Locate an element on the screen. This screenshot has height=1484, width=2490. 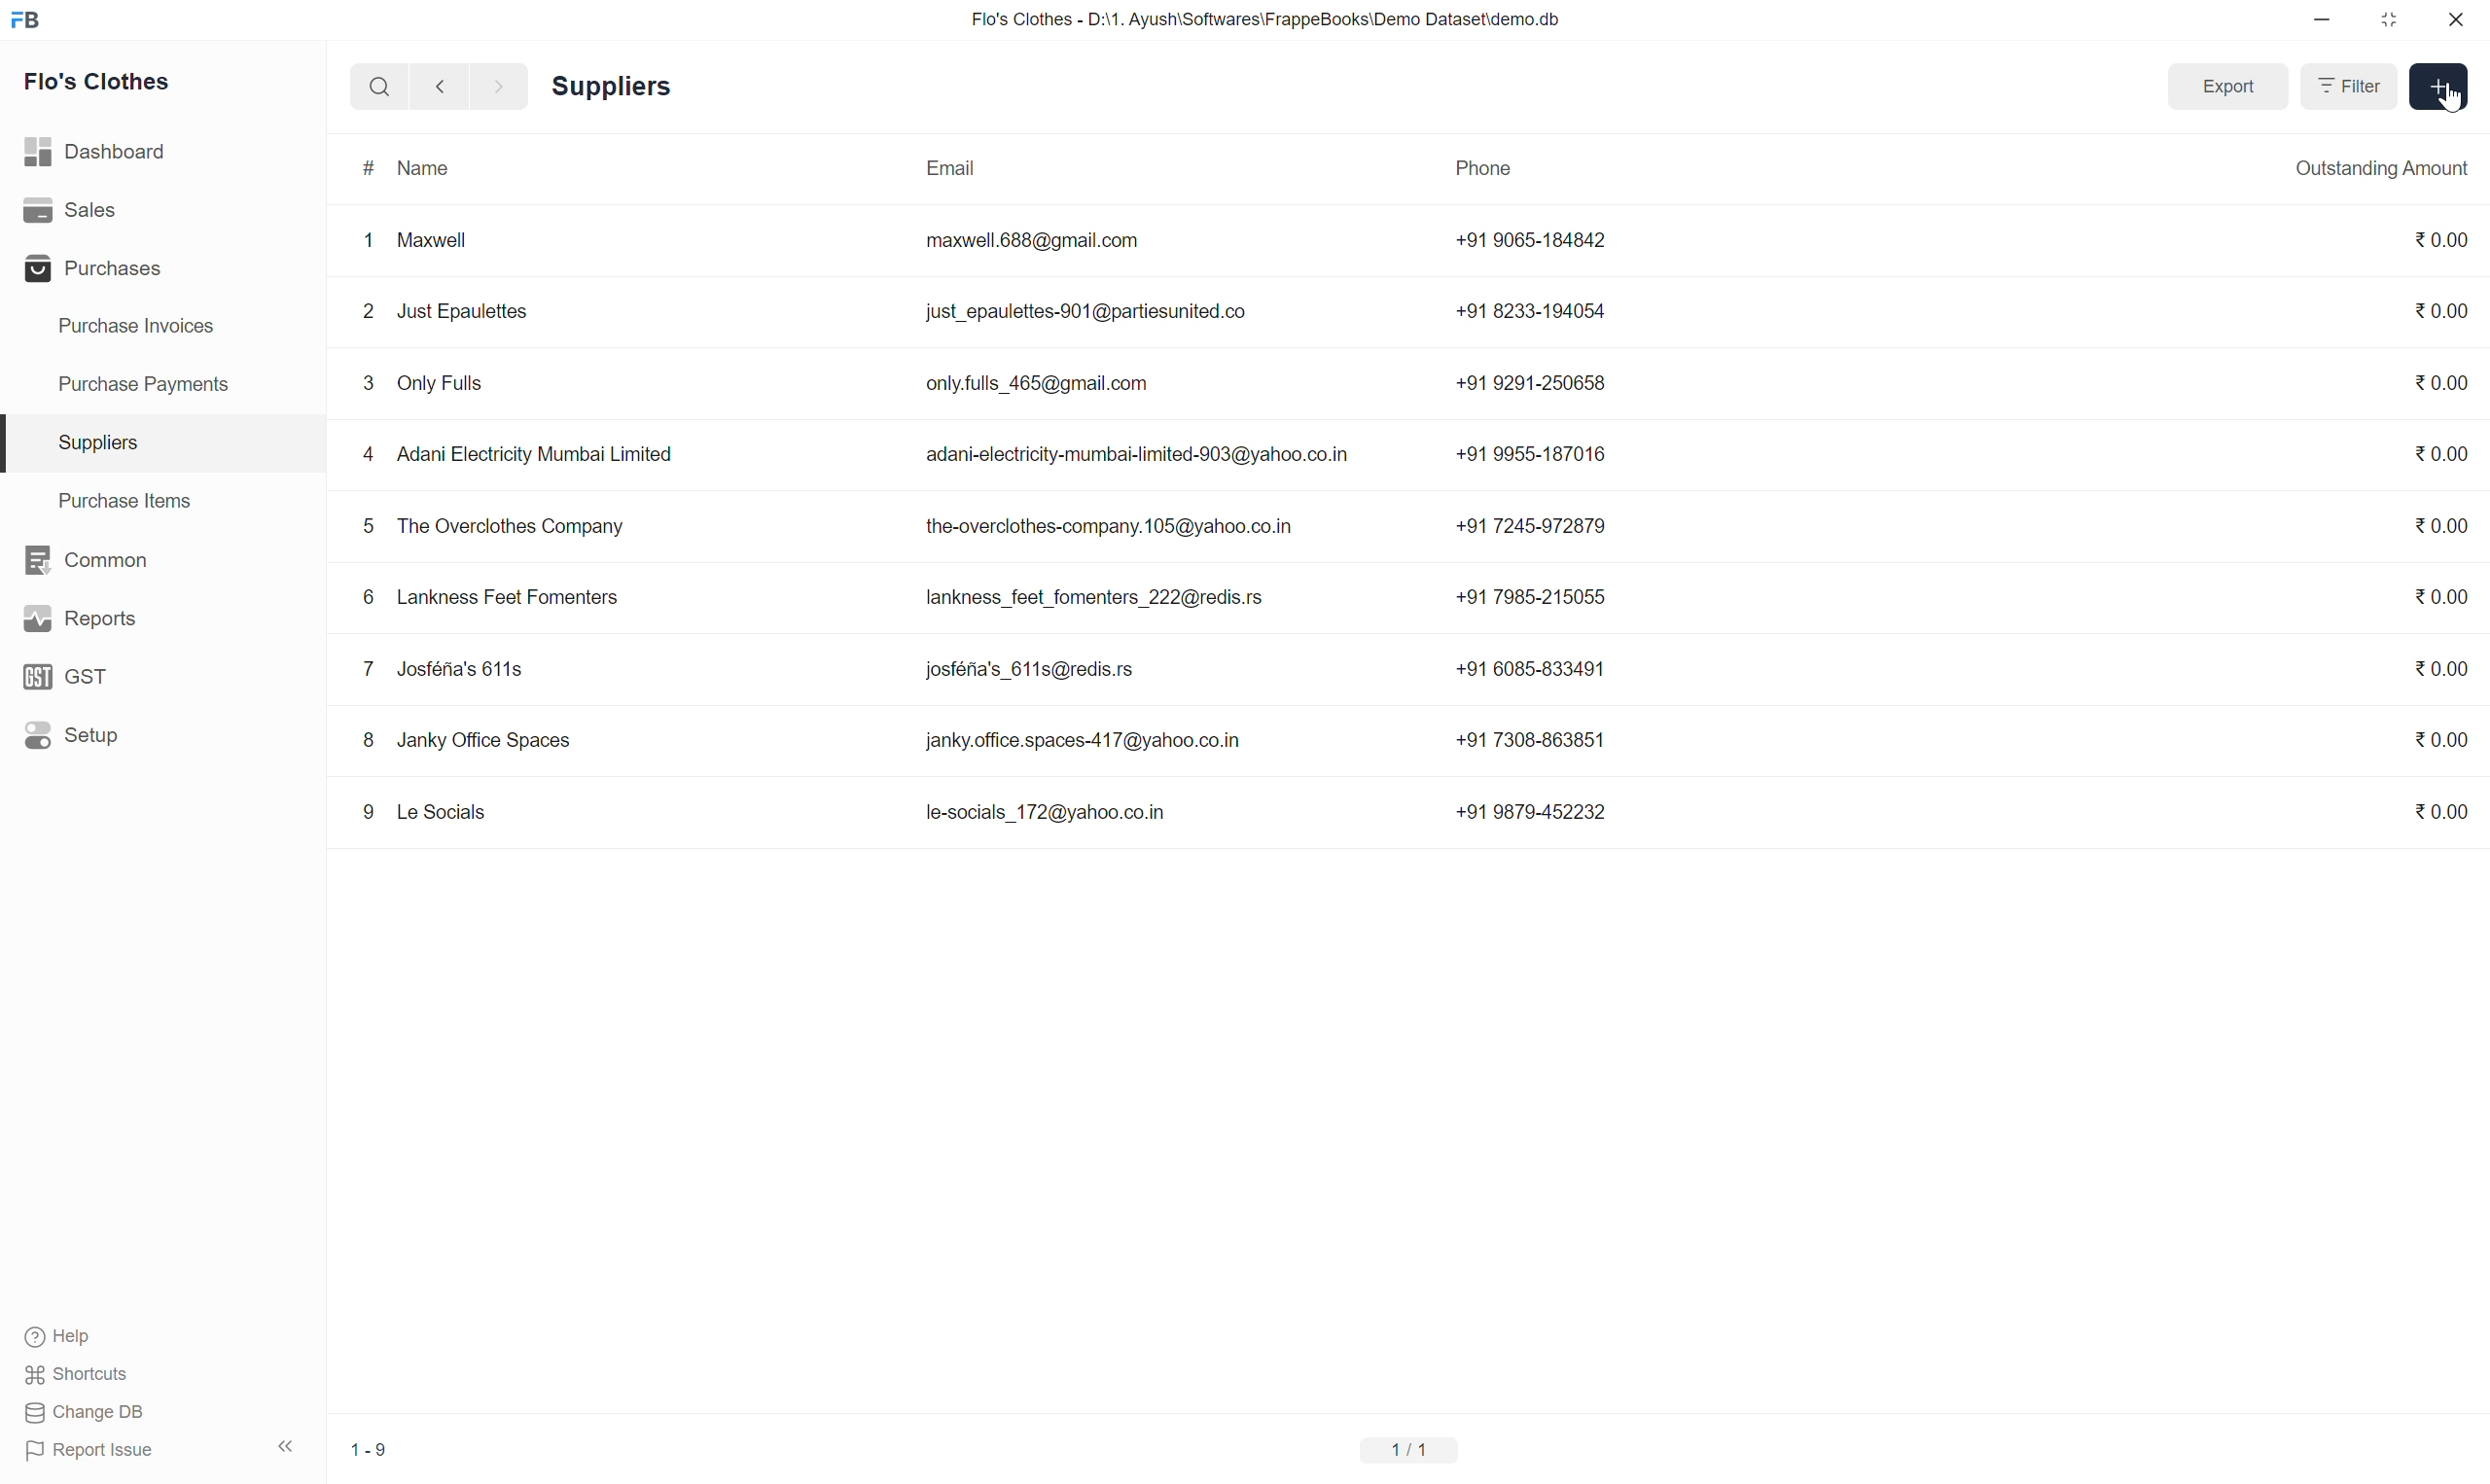
0.00 is located at coordinates (2441, 597).